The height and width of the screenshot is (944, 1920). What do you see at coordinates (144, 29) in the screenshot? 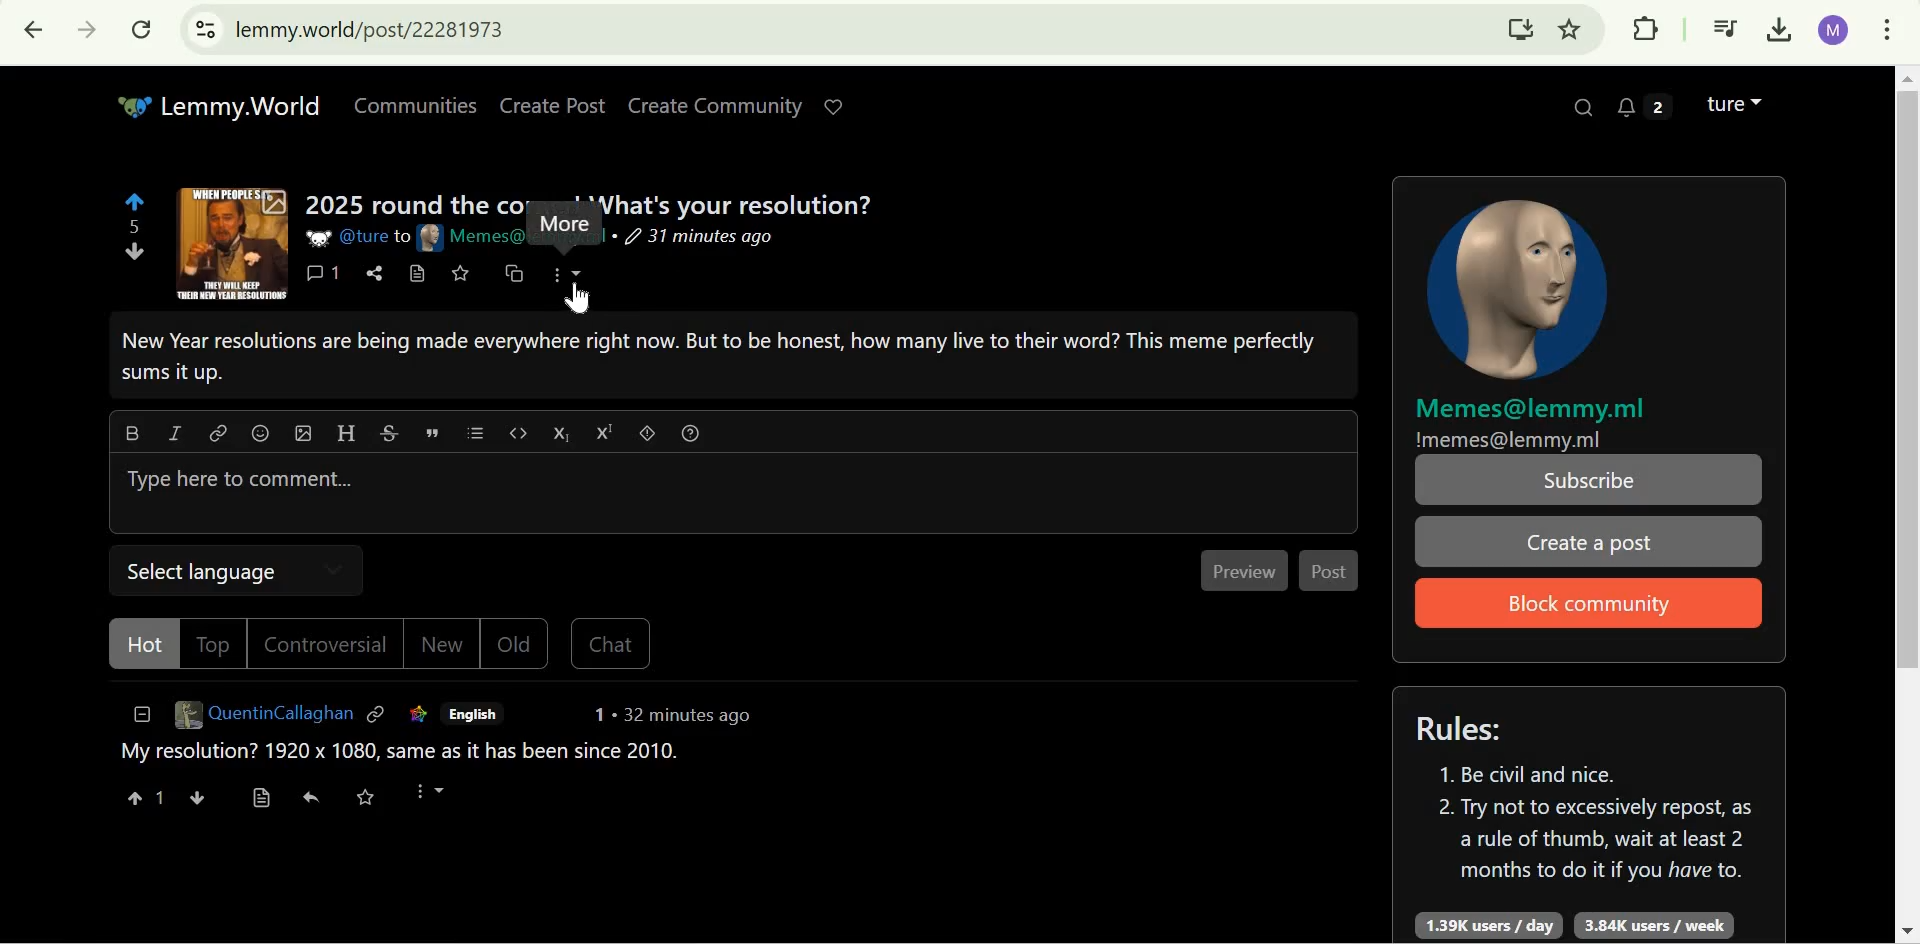
I see `Reload this page` at bounding box center [144, 29].